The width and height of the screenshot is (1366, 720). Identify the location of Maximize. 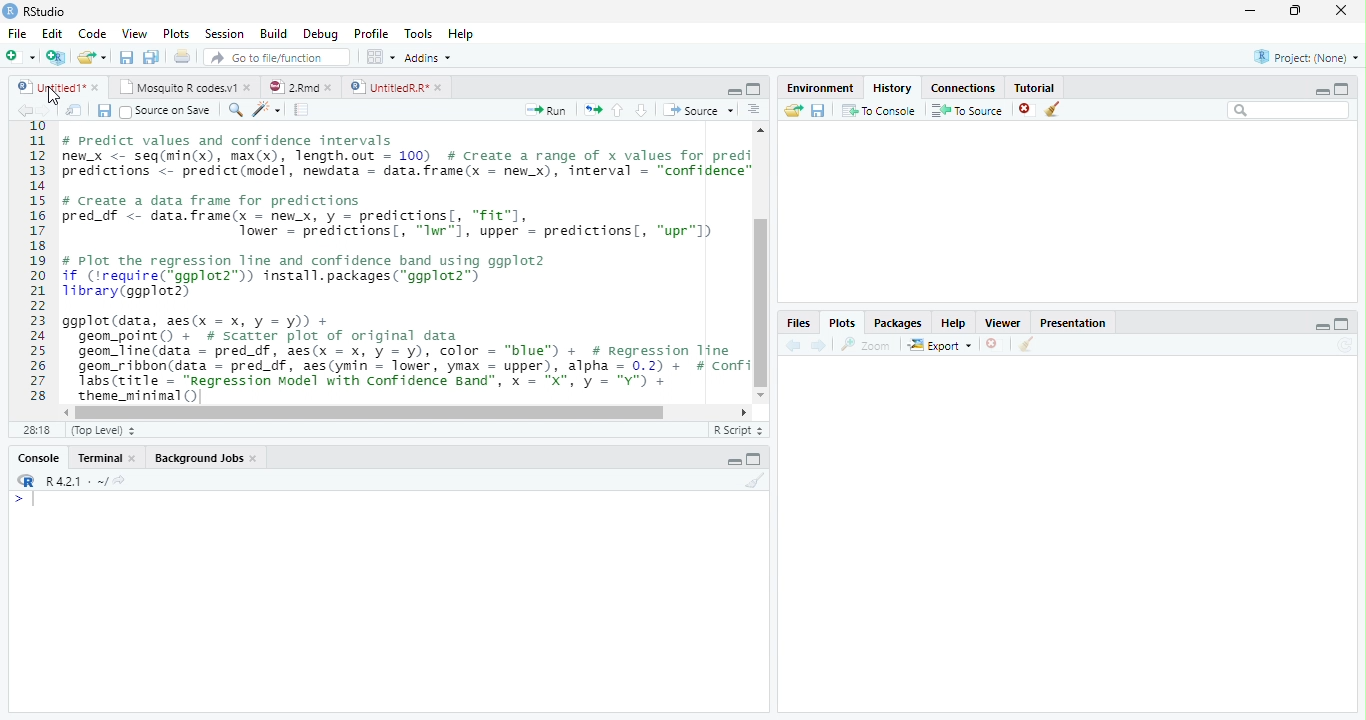
(1344, 88).